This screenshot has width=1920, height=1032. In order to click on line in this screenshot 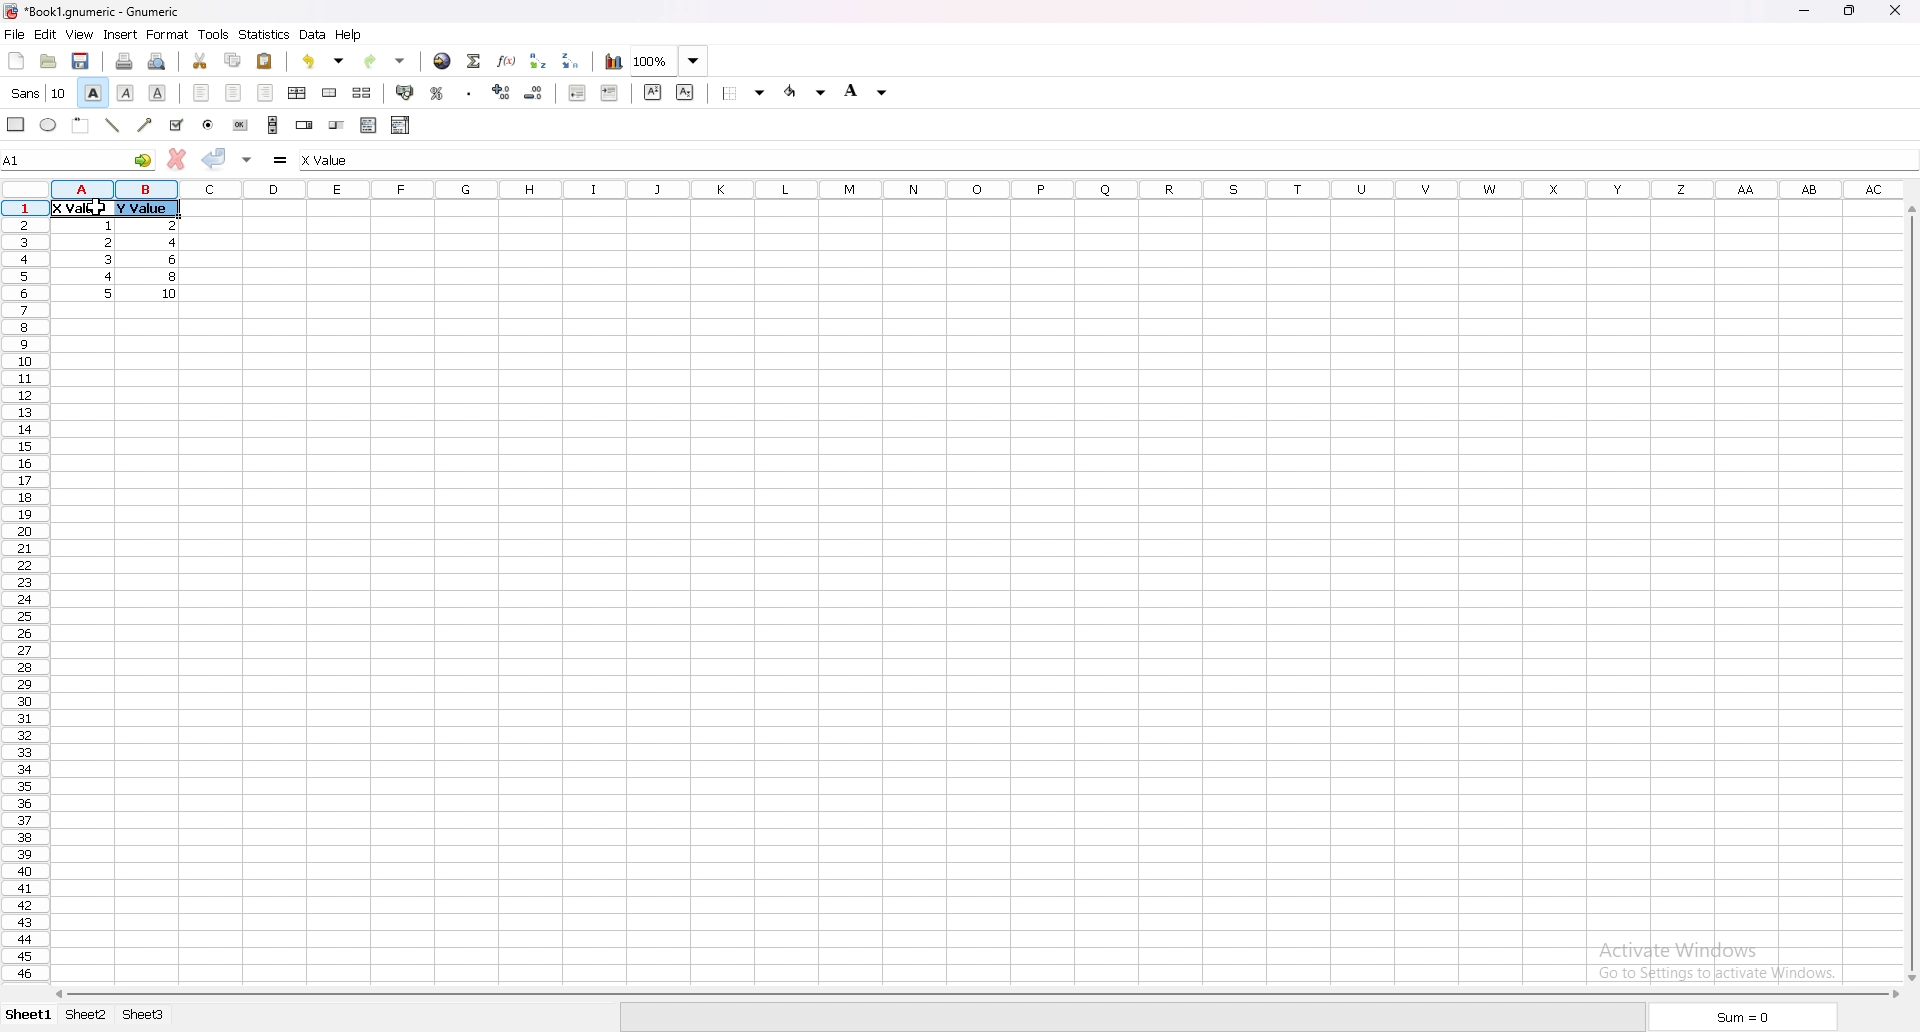, I will do `click(112, 125)`.